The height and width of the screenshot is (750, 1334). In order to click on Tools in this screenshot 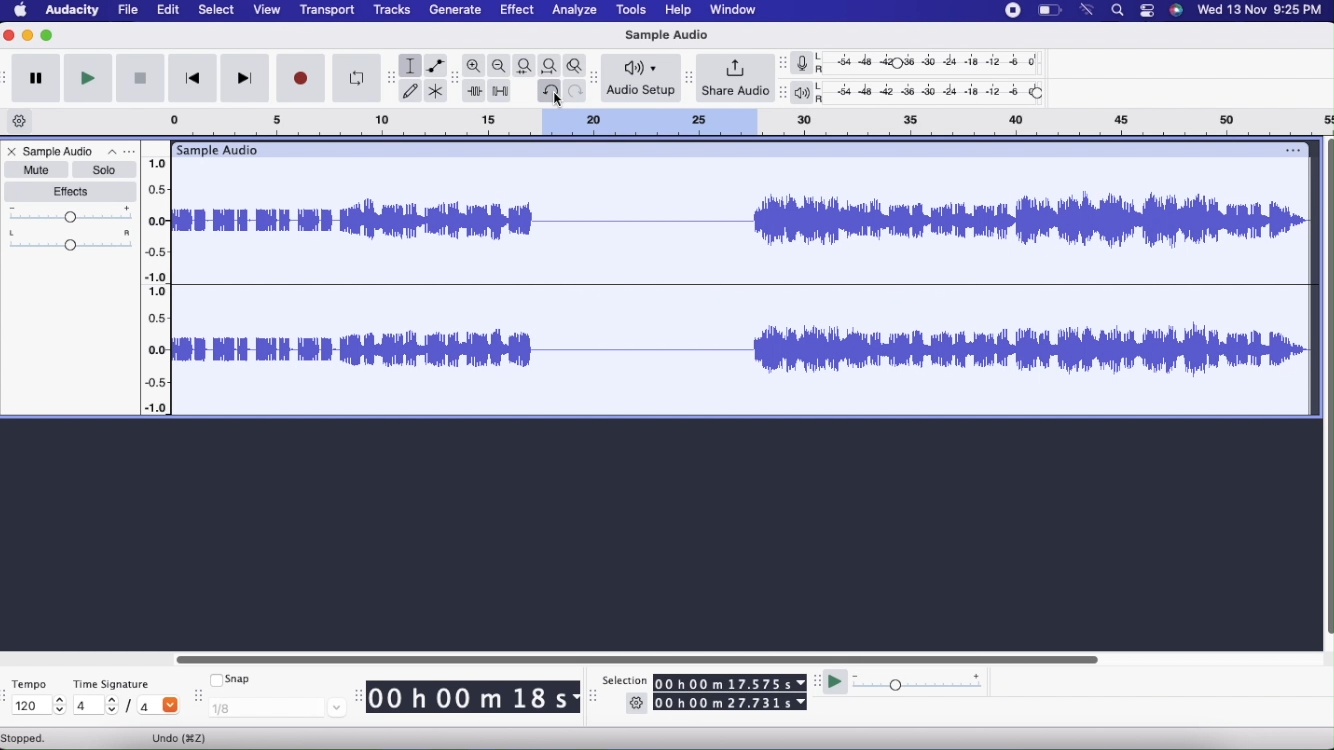, I will do `click(632, 12)`.